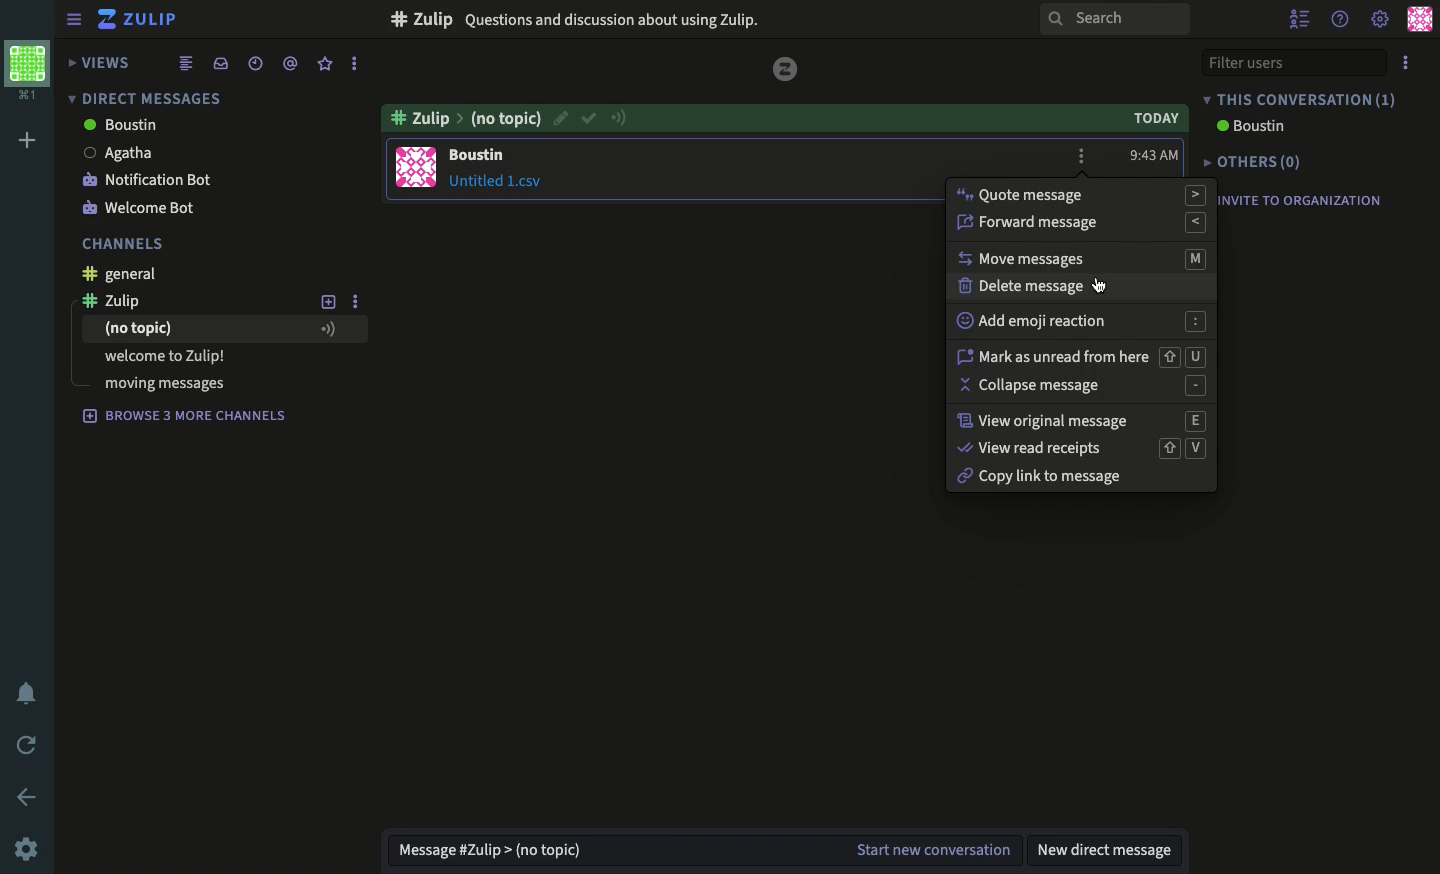  Describe the element at coordinates (1085, 388) in the screenshot. I see `collapse message` at that location.